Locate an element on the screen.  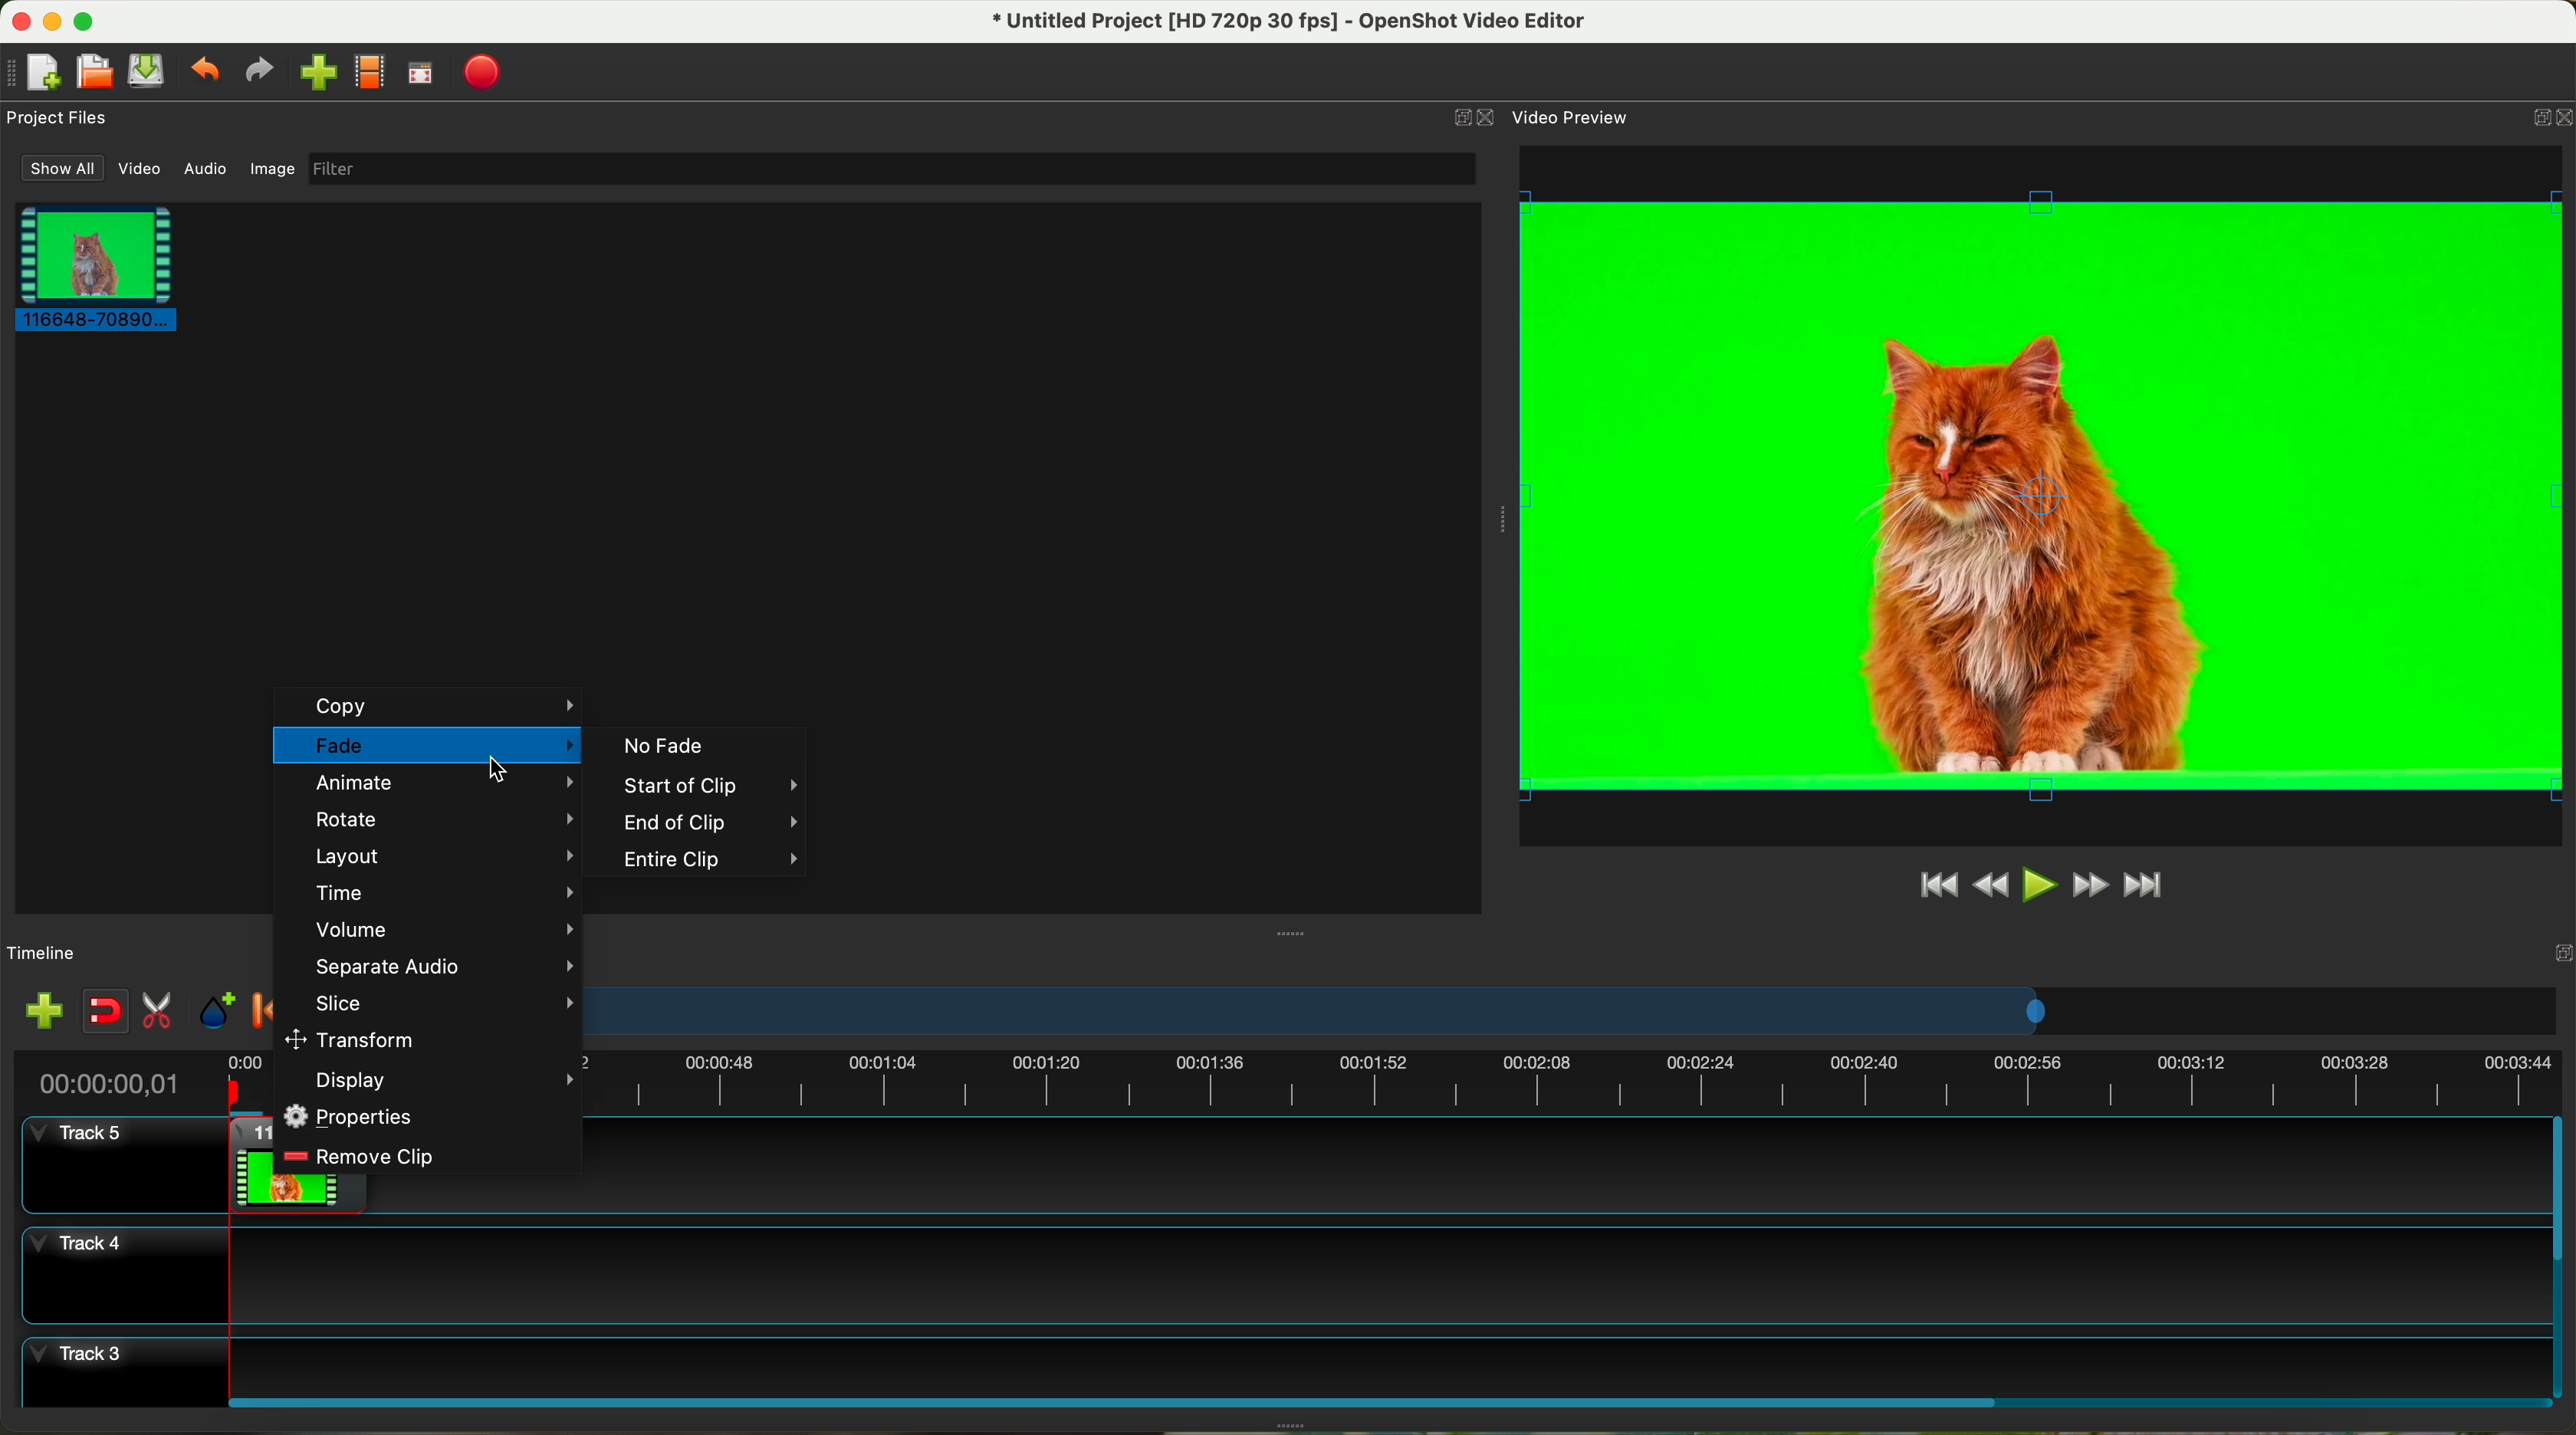
rewind is located at coordinates (1993, 886).